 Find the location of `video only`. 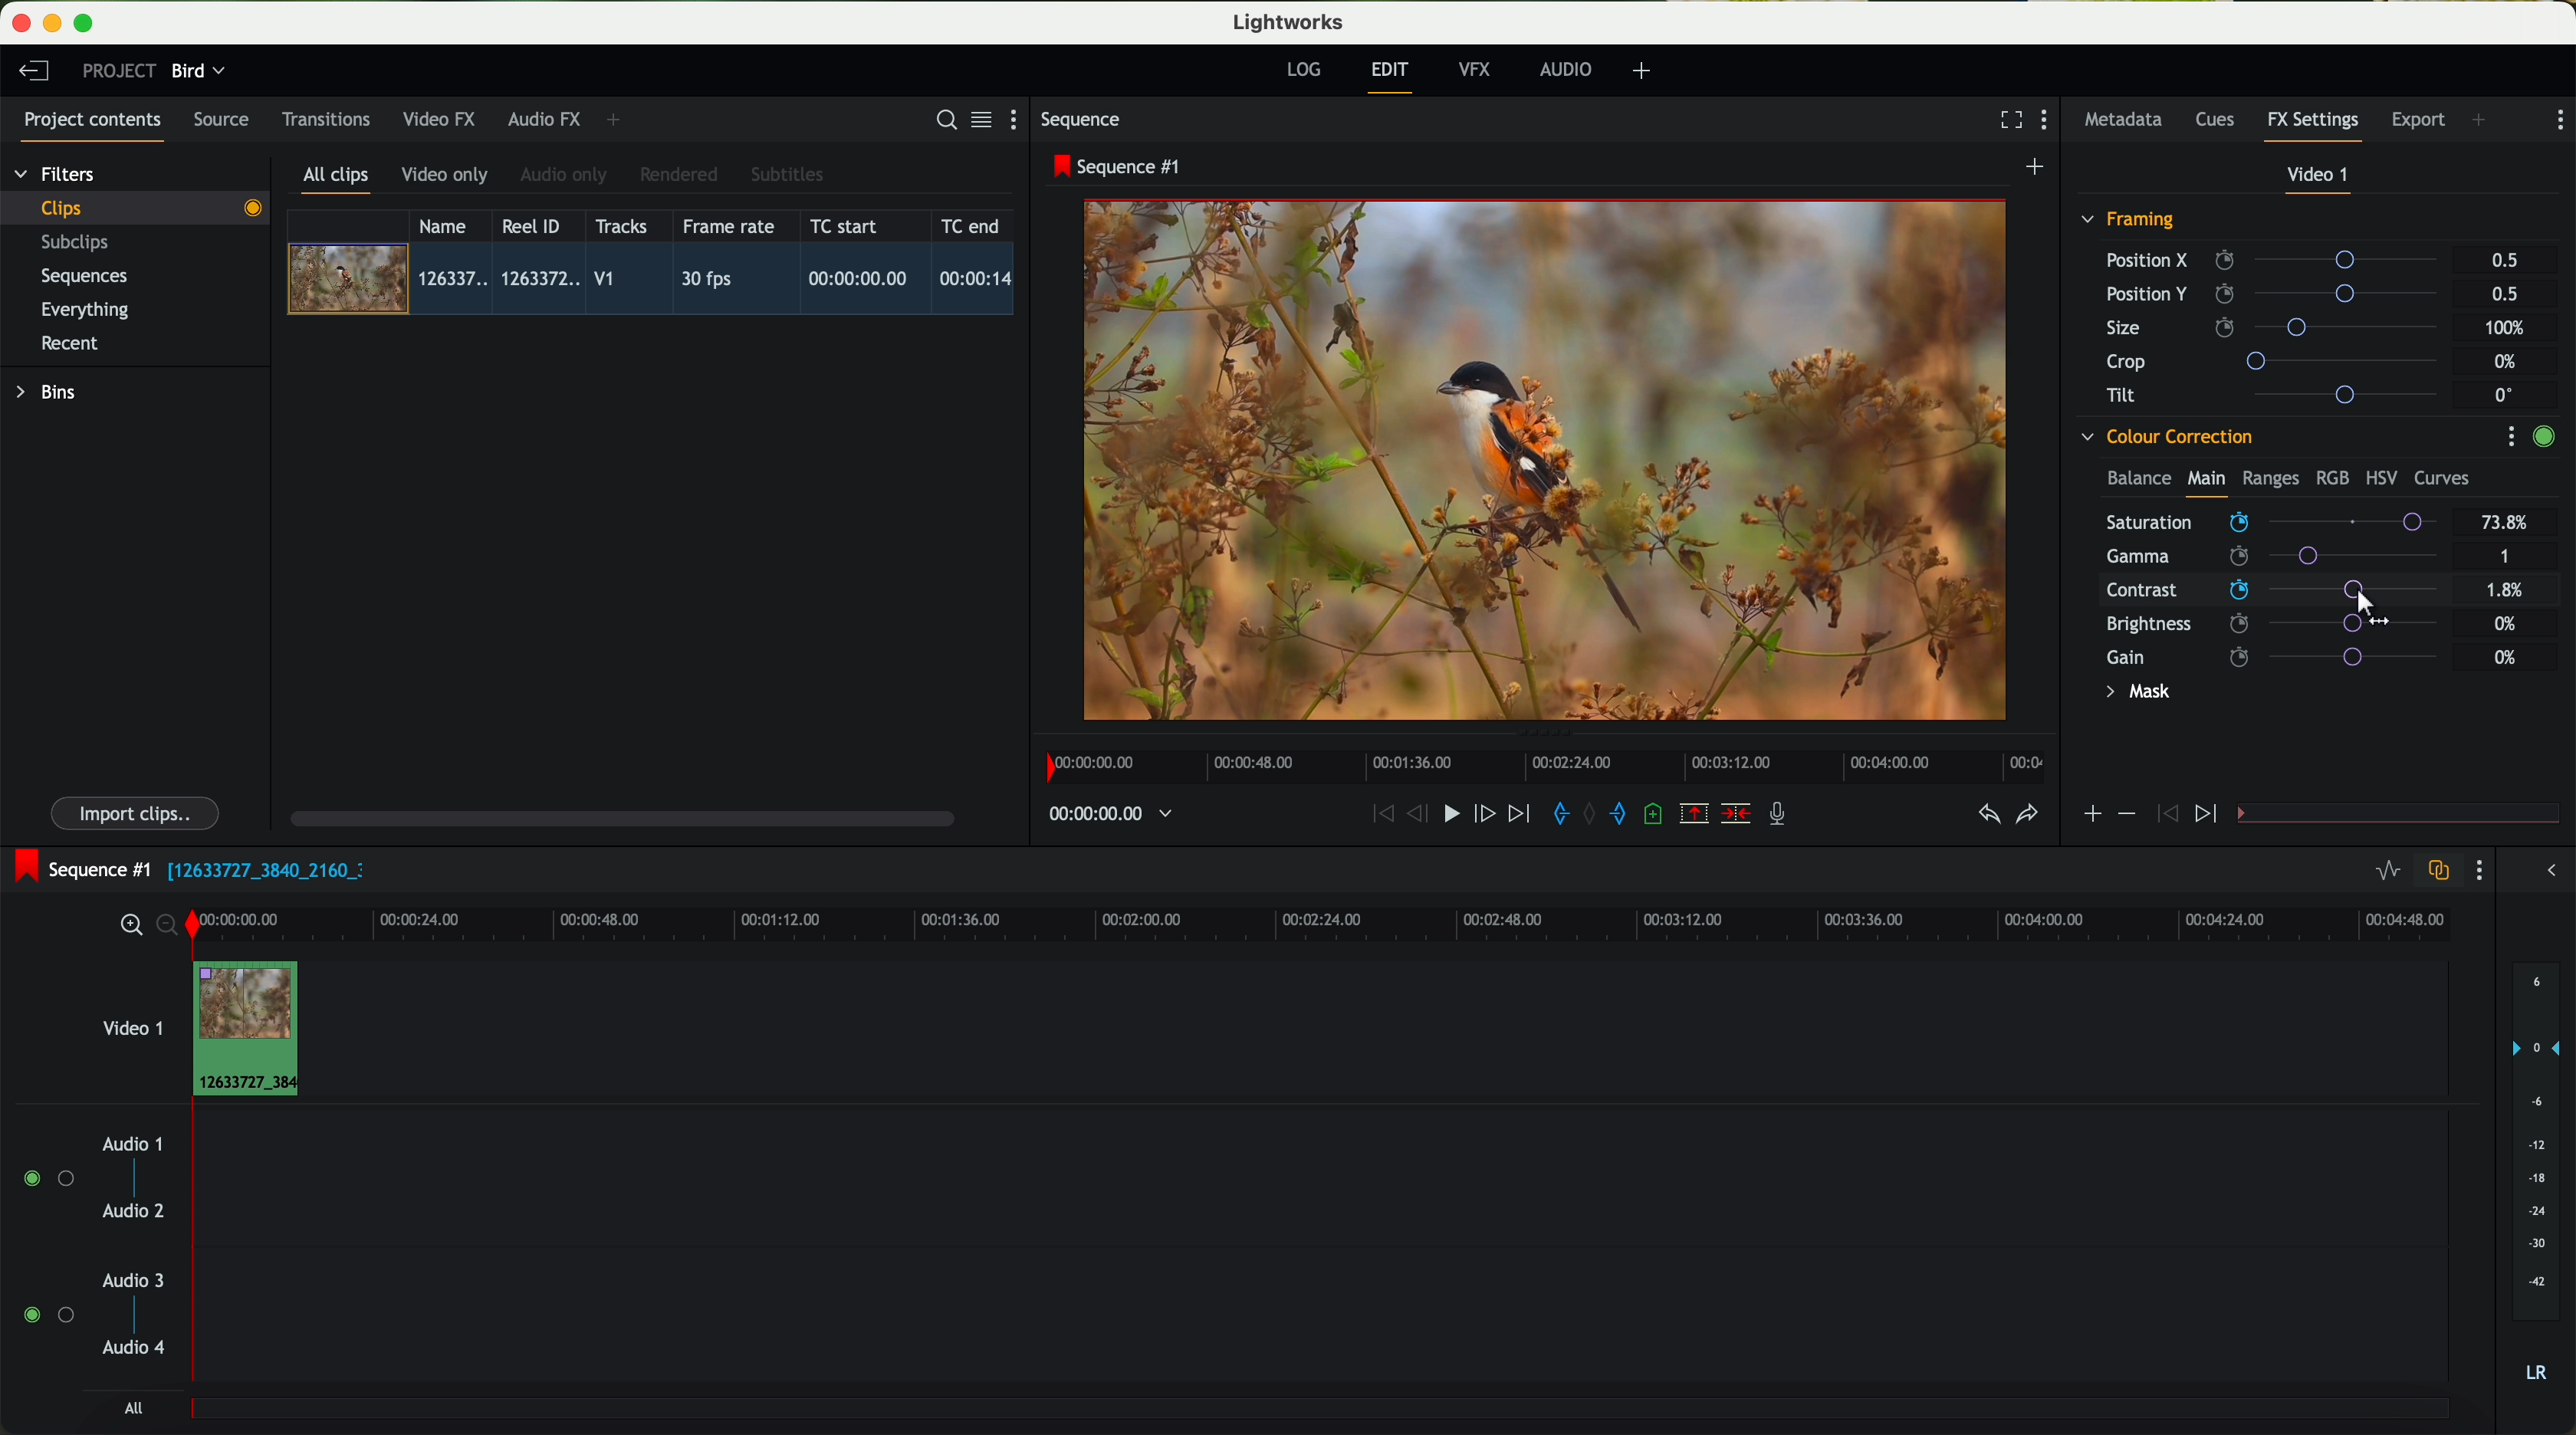

video only is located at coordinates (444, 176).